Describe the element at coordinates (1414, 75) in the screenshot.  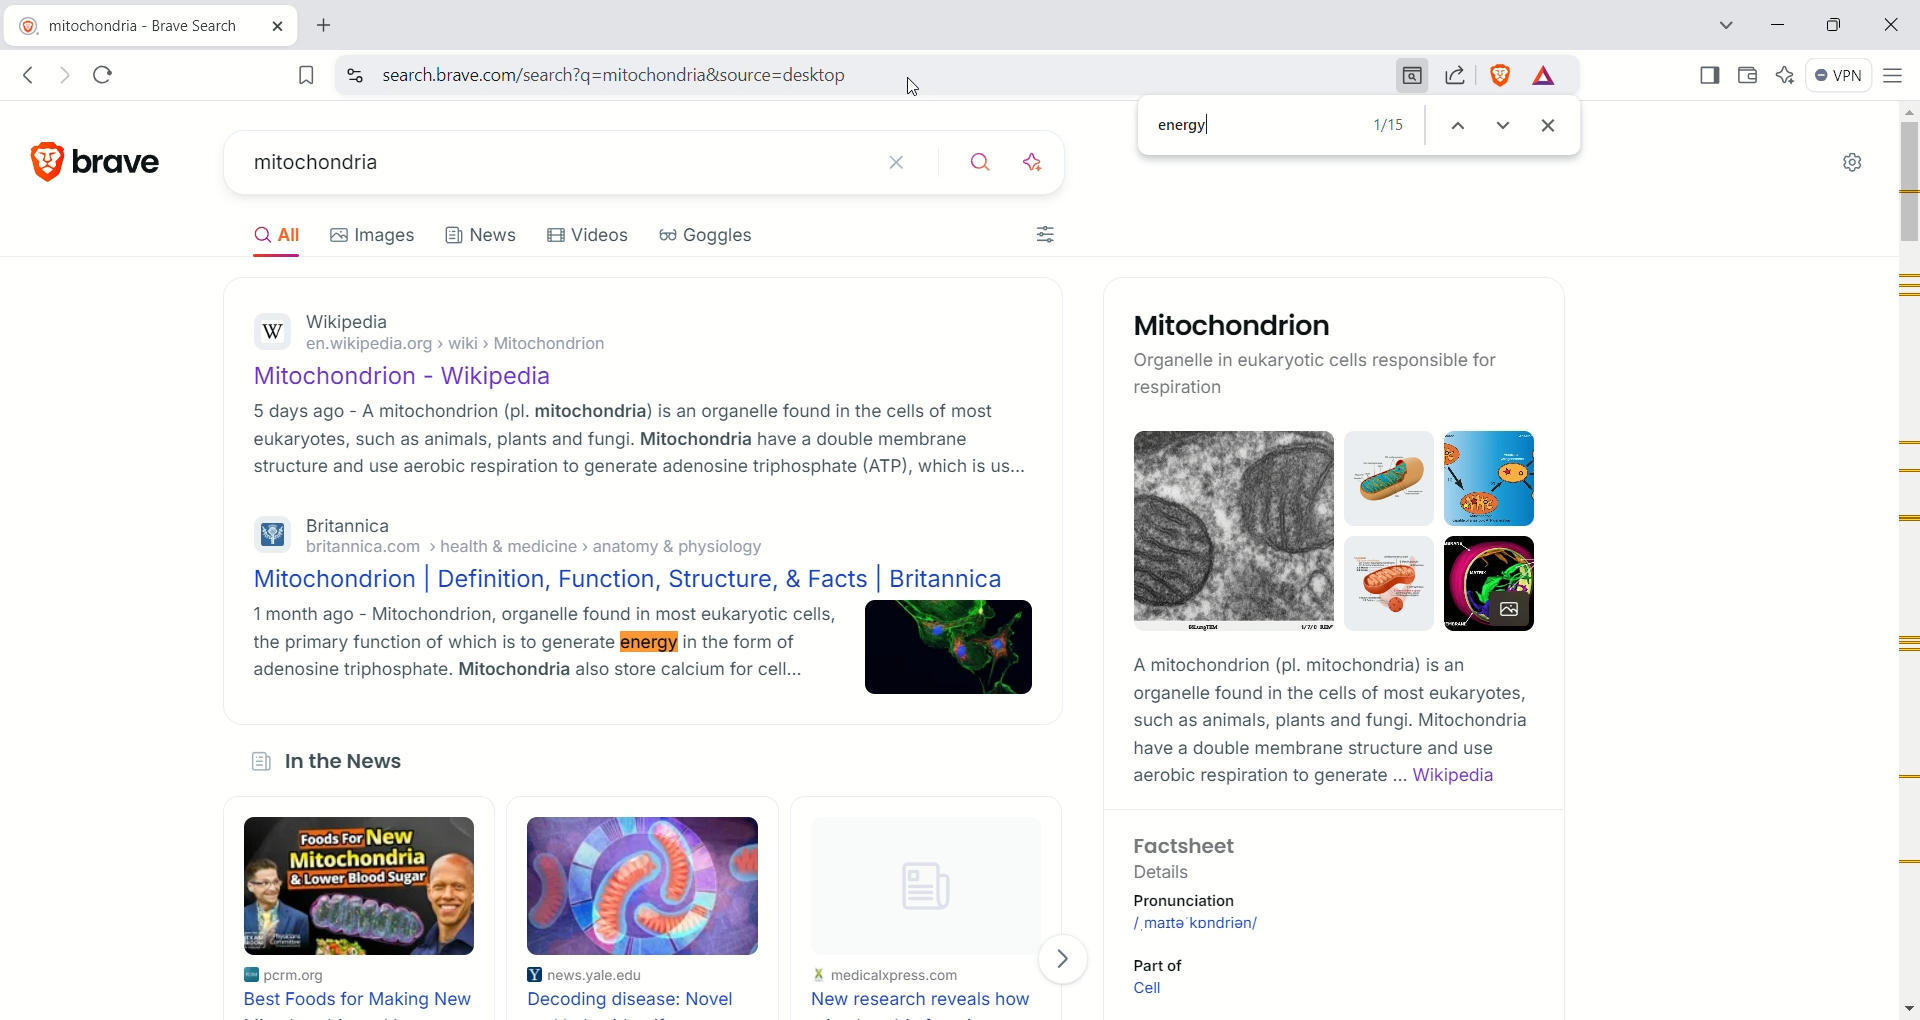
I see `find` at that location.